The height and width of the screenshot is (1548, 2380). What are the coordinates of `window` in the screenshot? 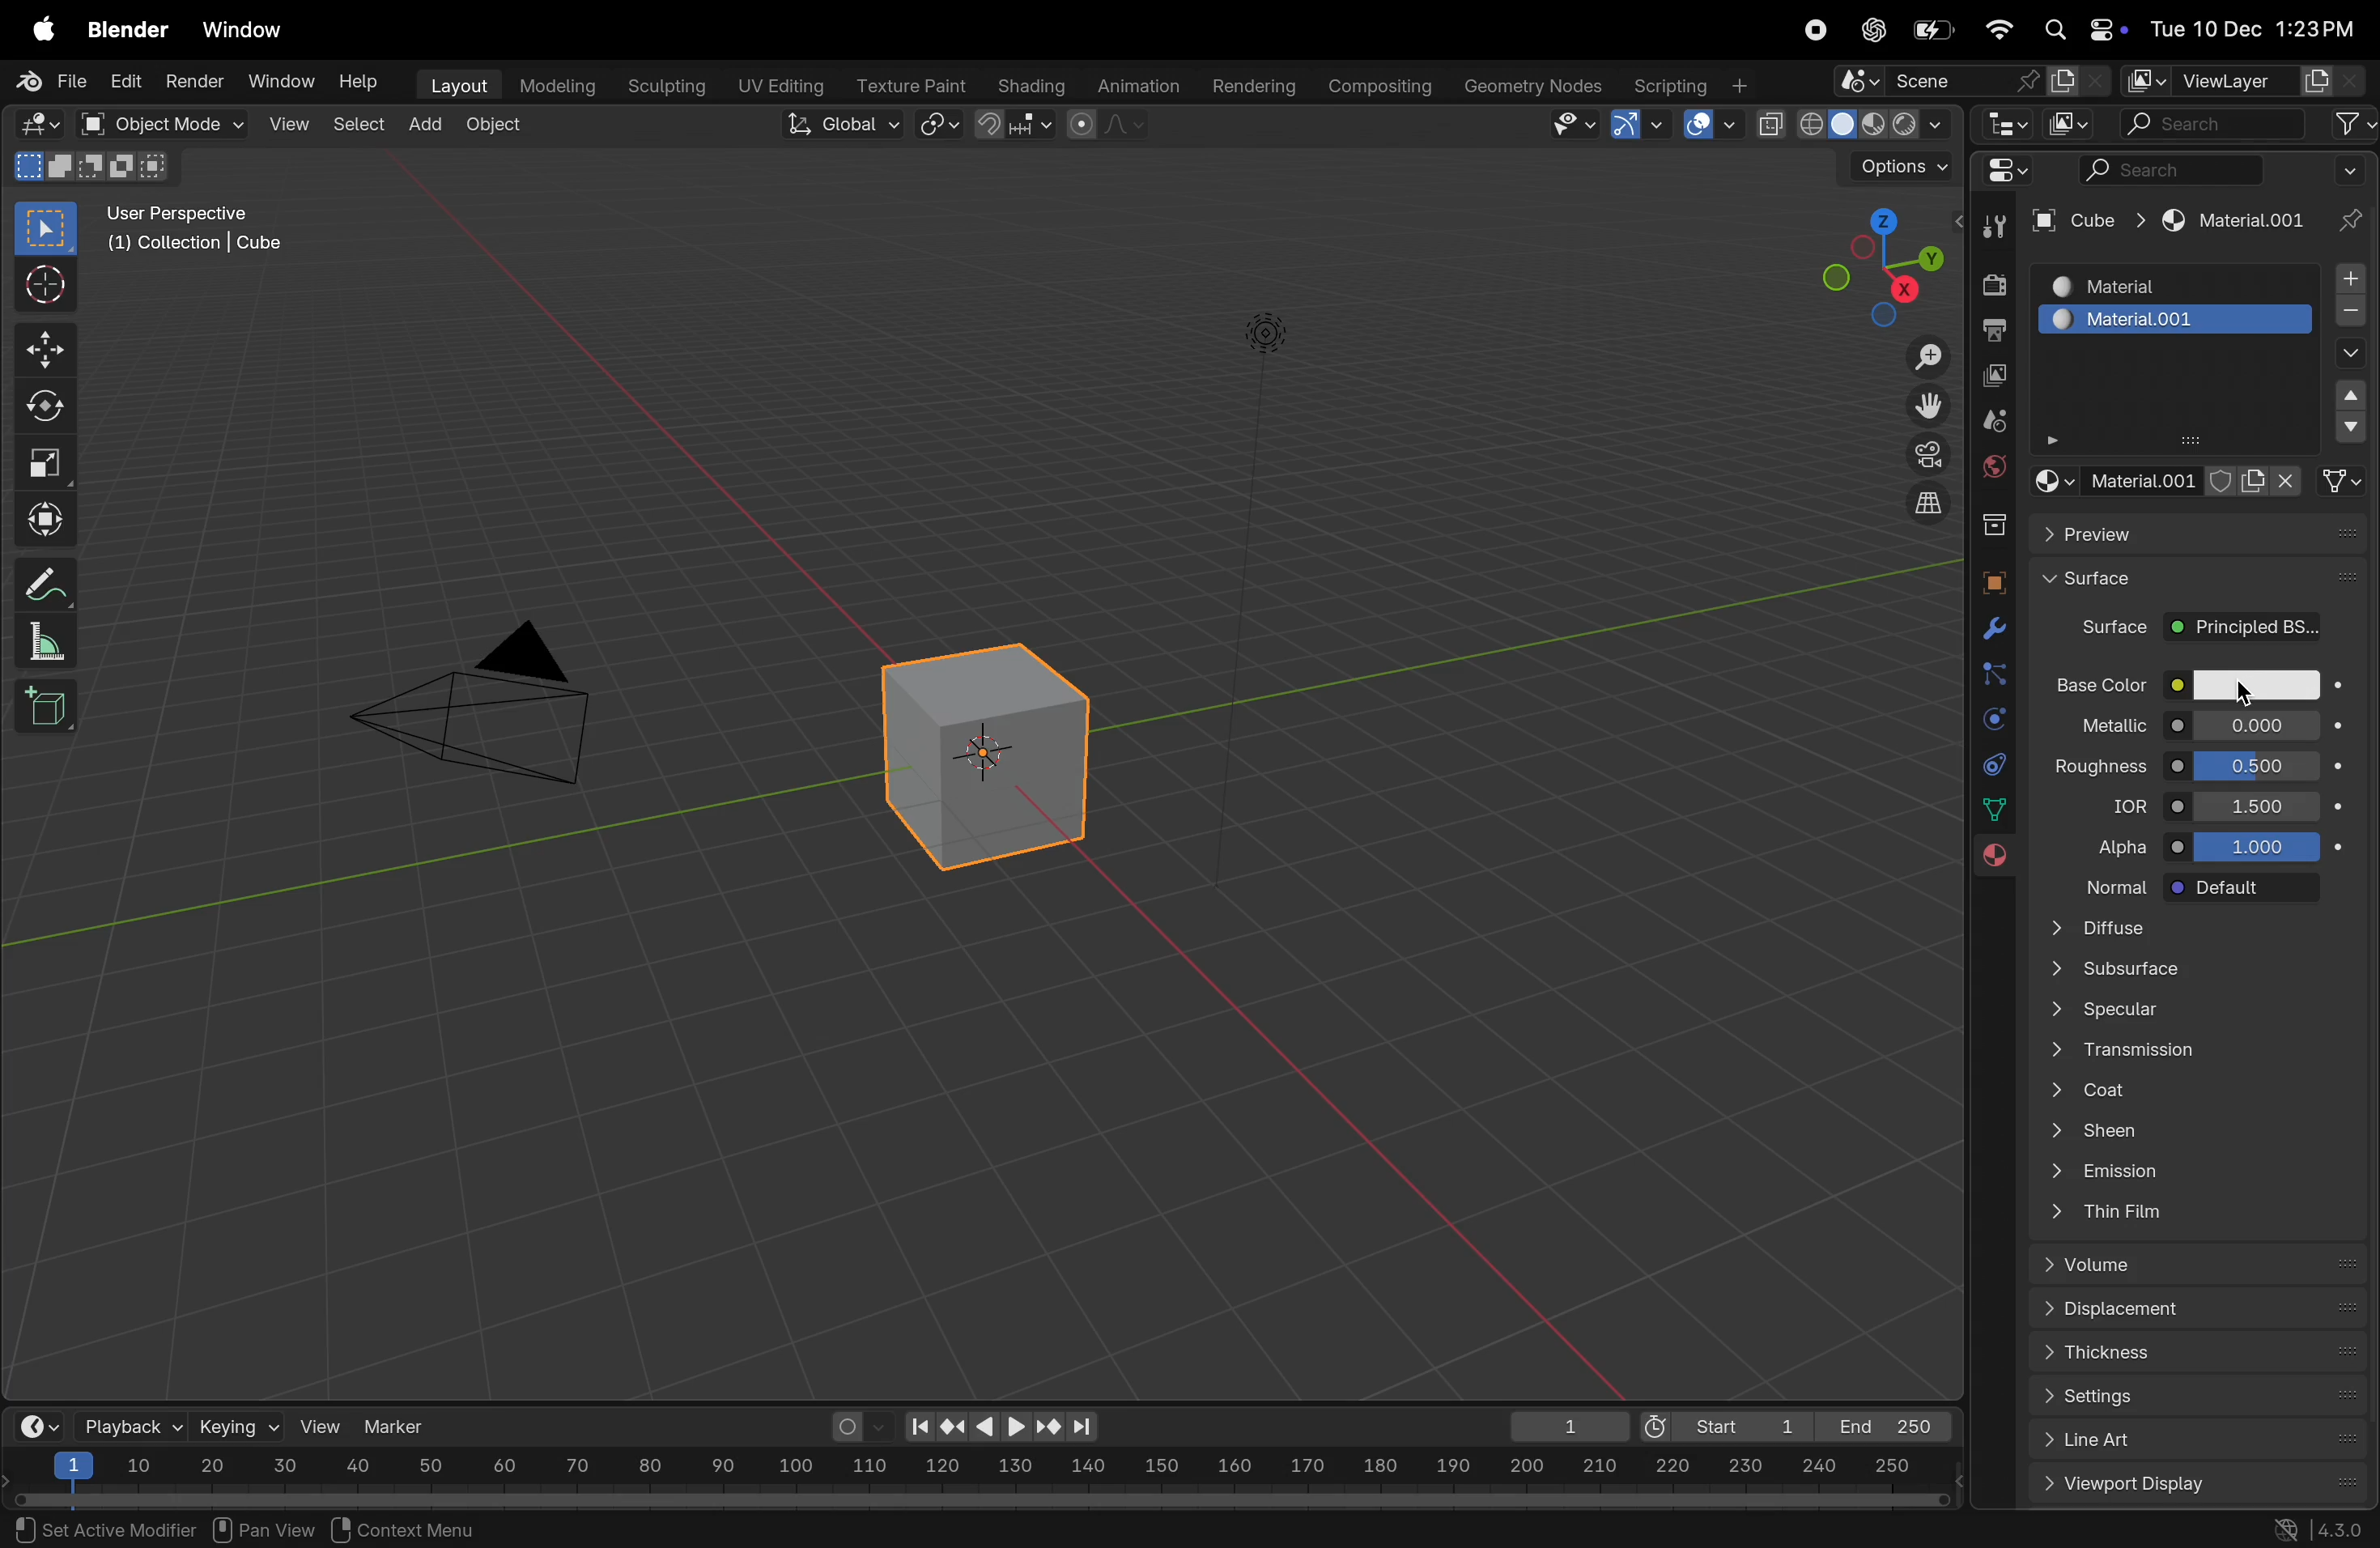 It's located at (249, 31).